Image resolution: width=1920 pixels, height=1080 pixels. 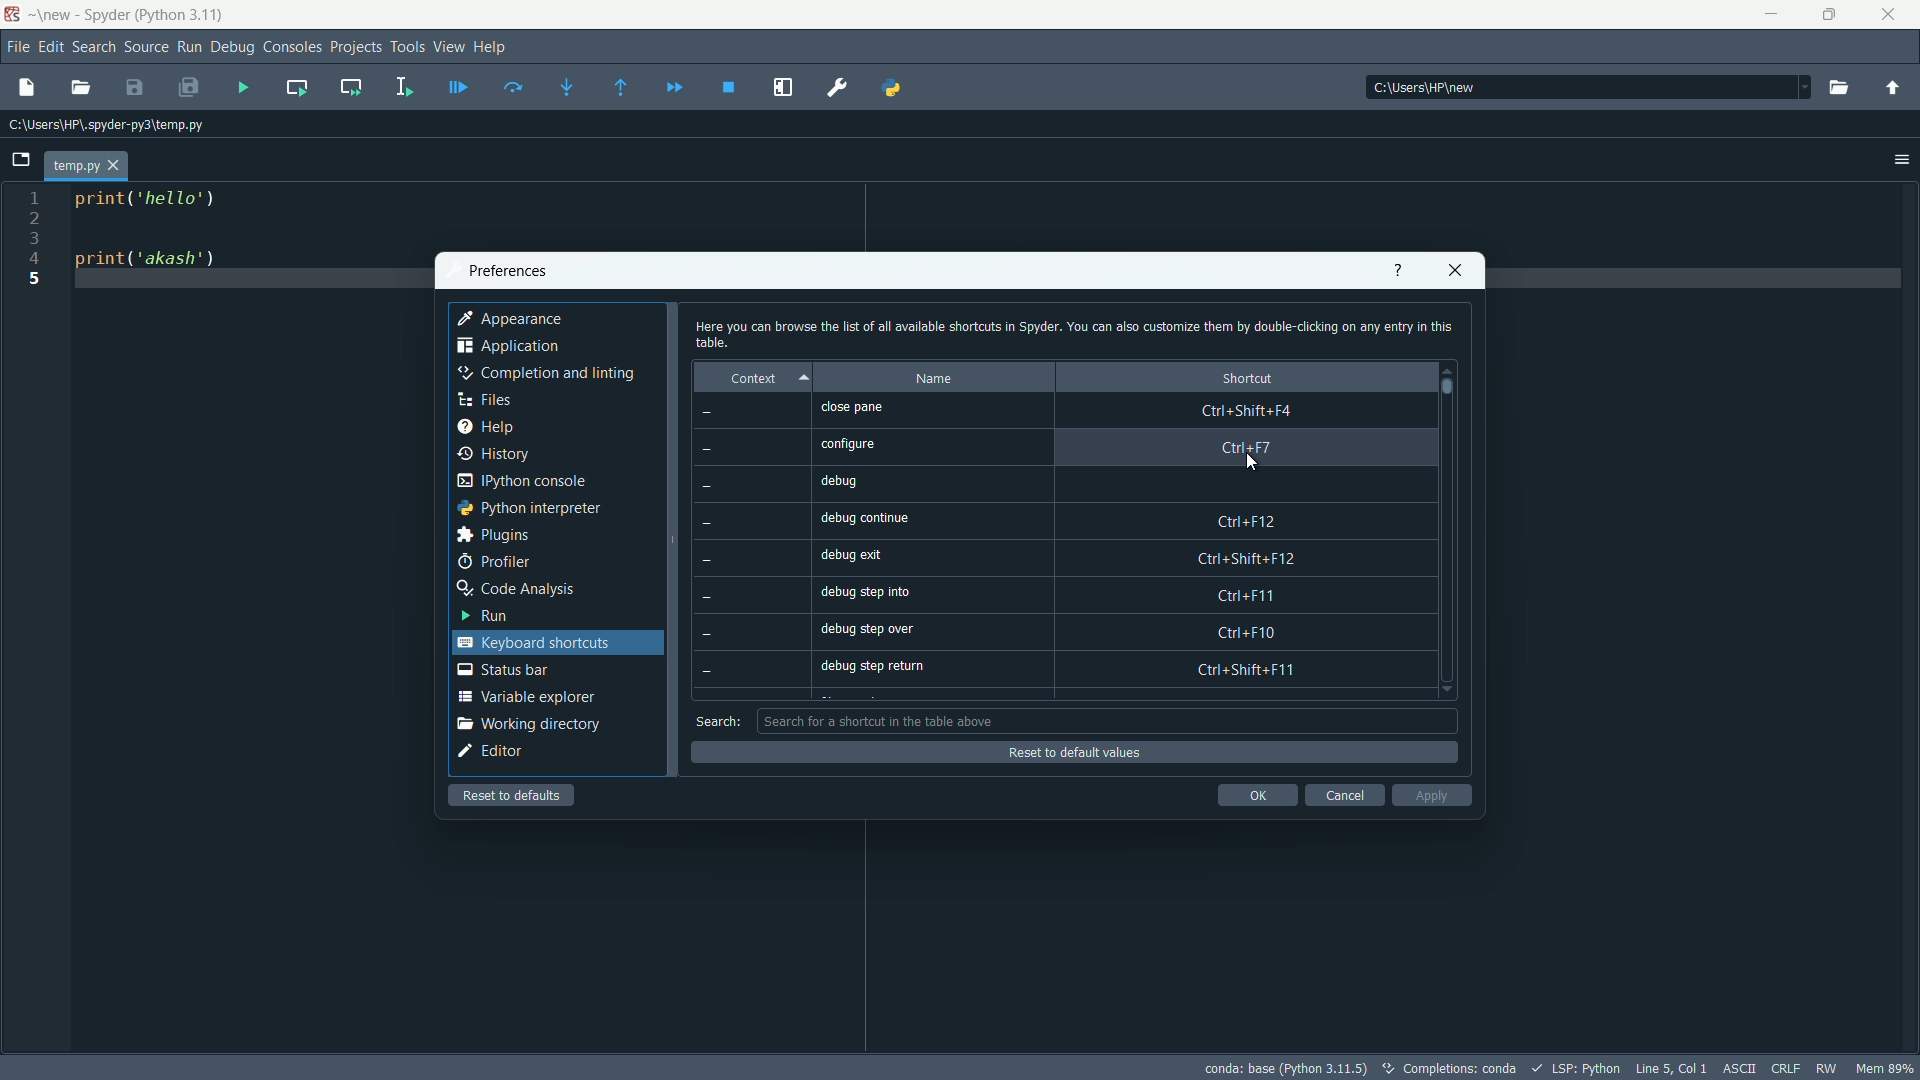 What do you see at coordinates (407, 47) in the screenshot?
I see `tools menu` at bounding box center [407, 47].